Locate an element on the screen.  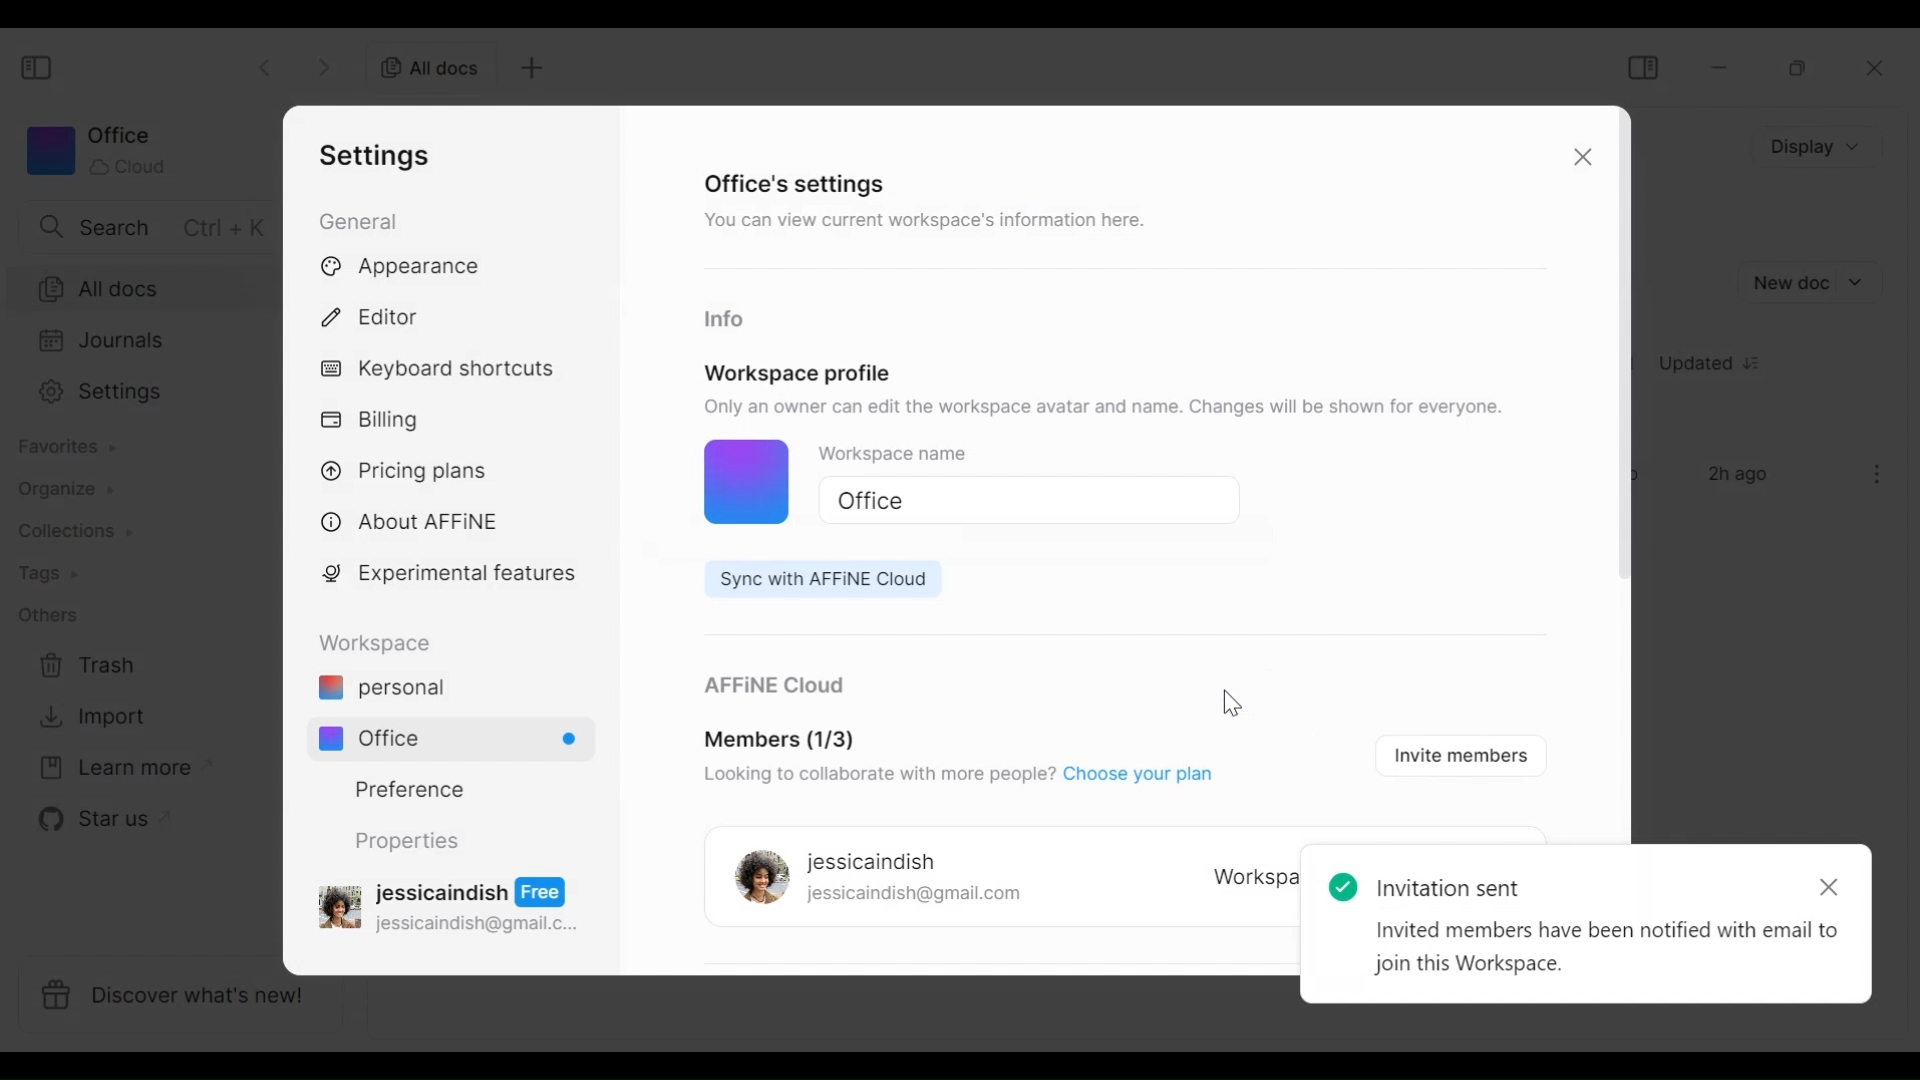
You can view current workspace's information here. is located at coordinates (921, 224).